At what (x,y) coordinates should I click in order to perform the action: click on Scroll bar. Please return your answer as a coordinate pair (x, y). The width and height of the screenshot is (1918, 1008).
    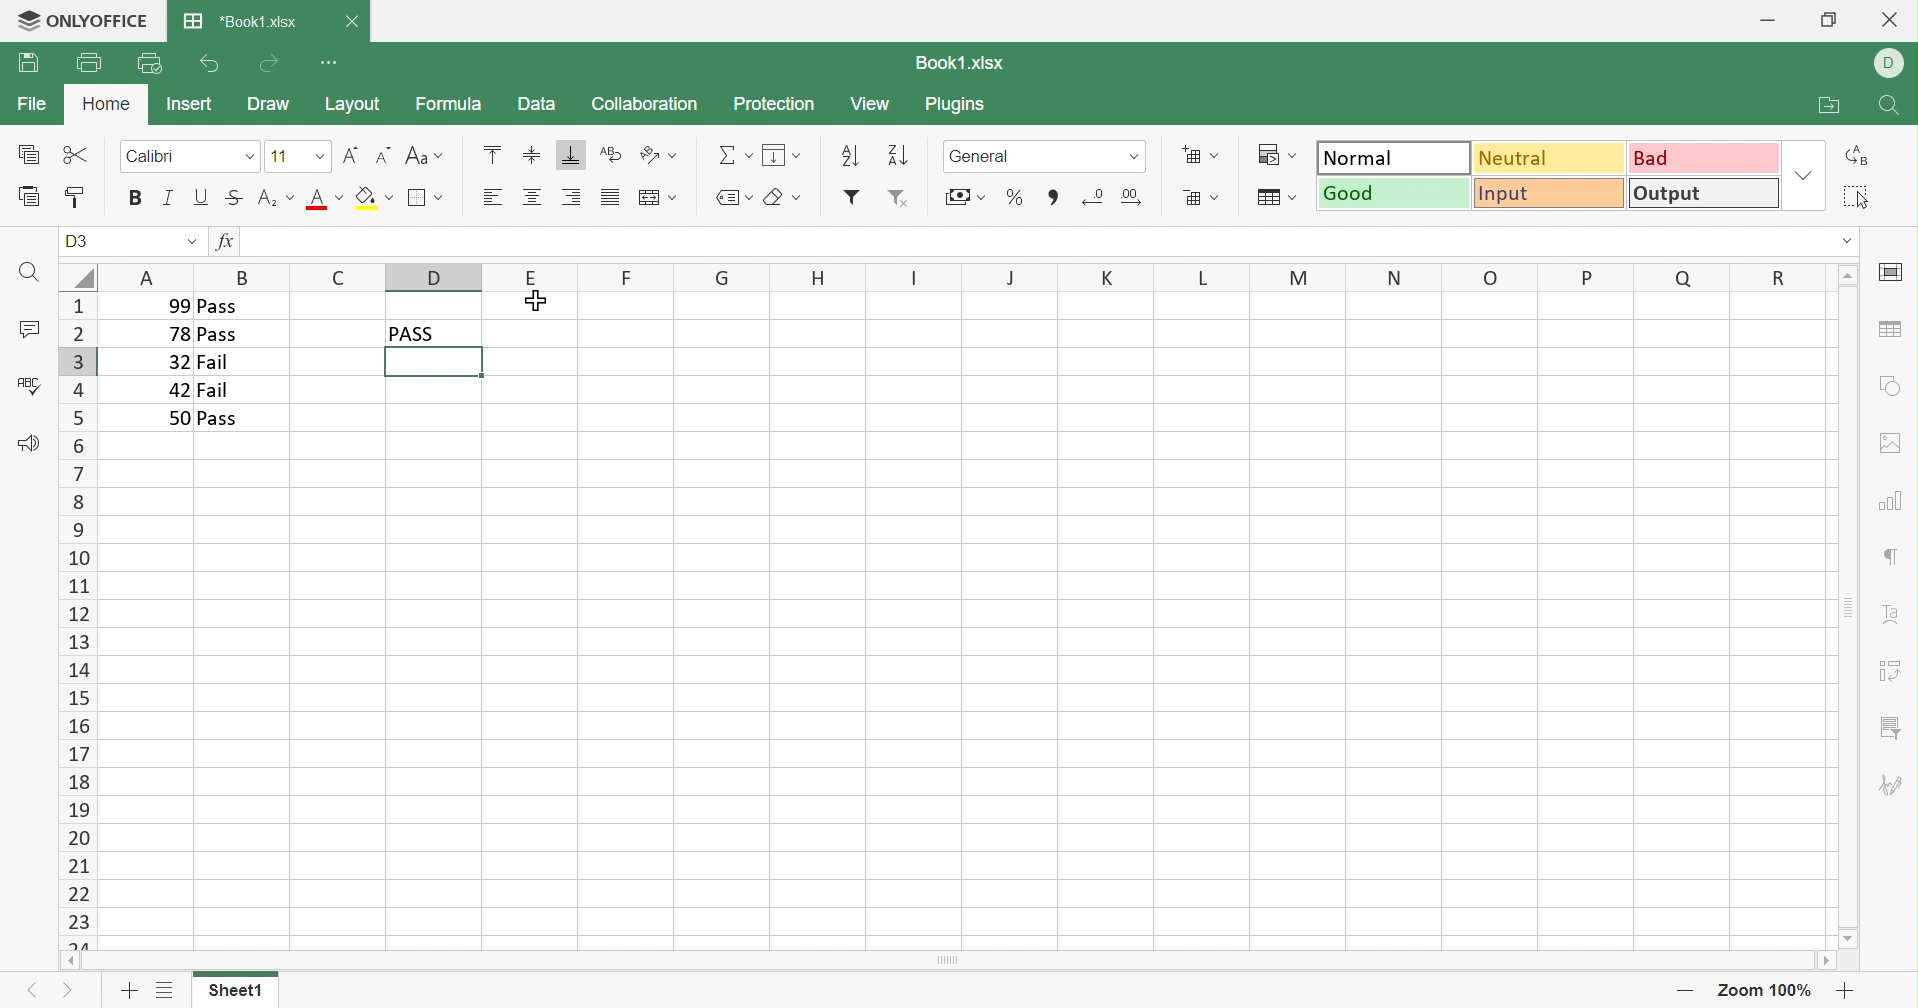
    Looking at the image, I should click on (948, 962).